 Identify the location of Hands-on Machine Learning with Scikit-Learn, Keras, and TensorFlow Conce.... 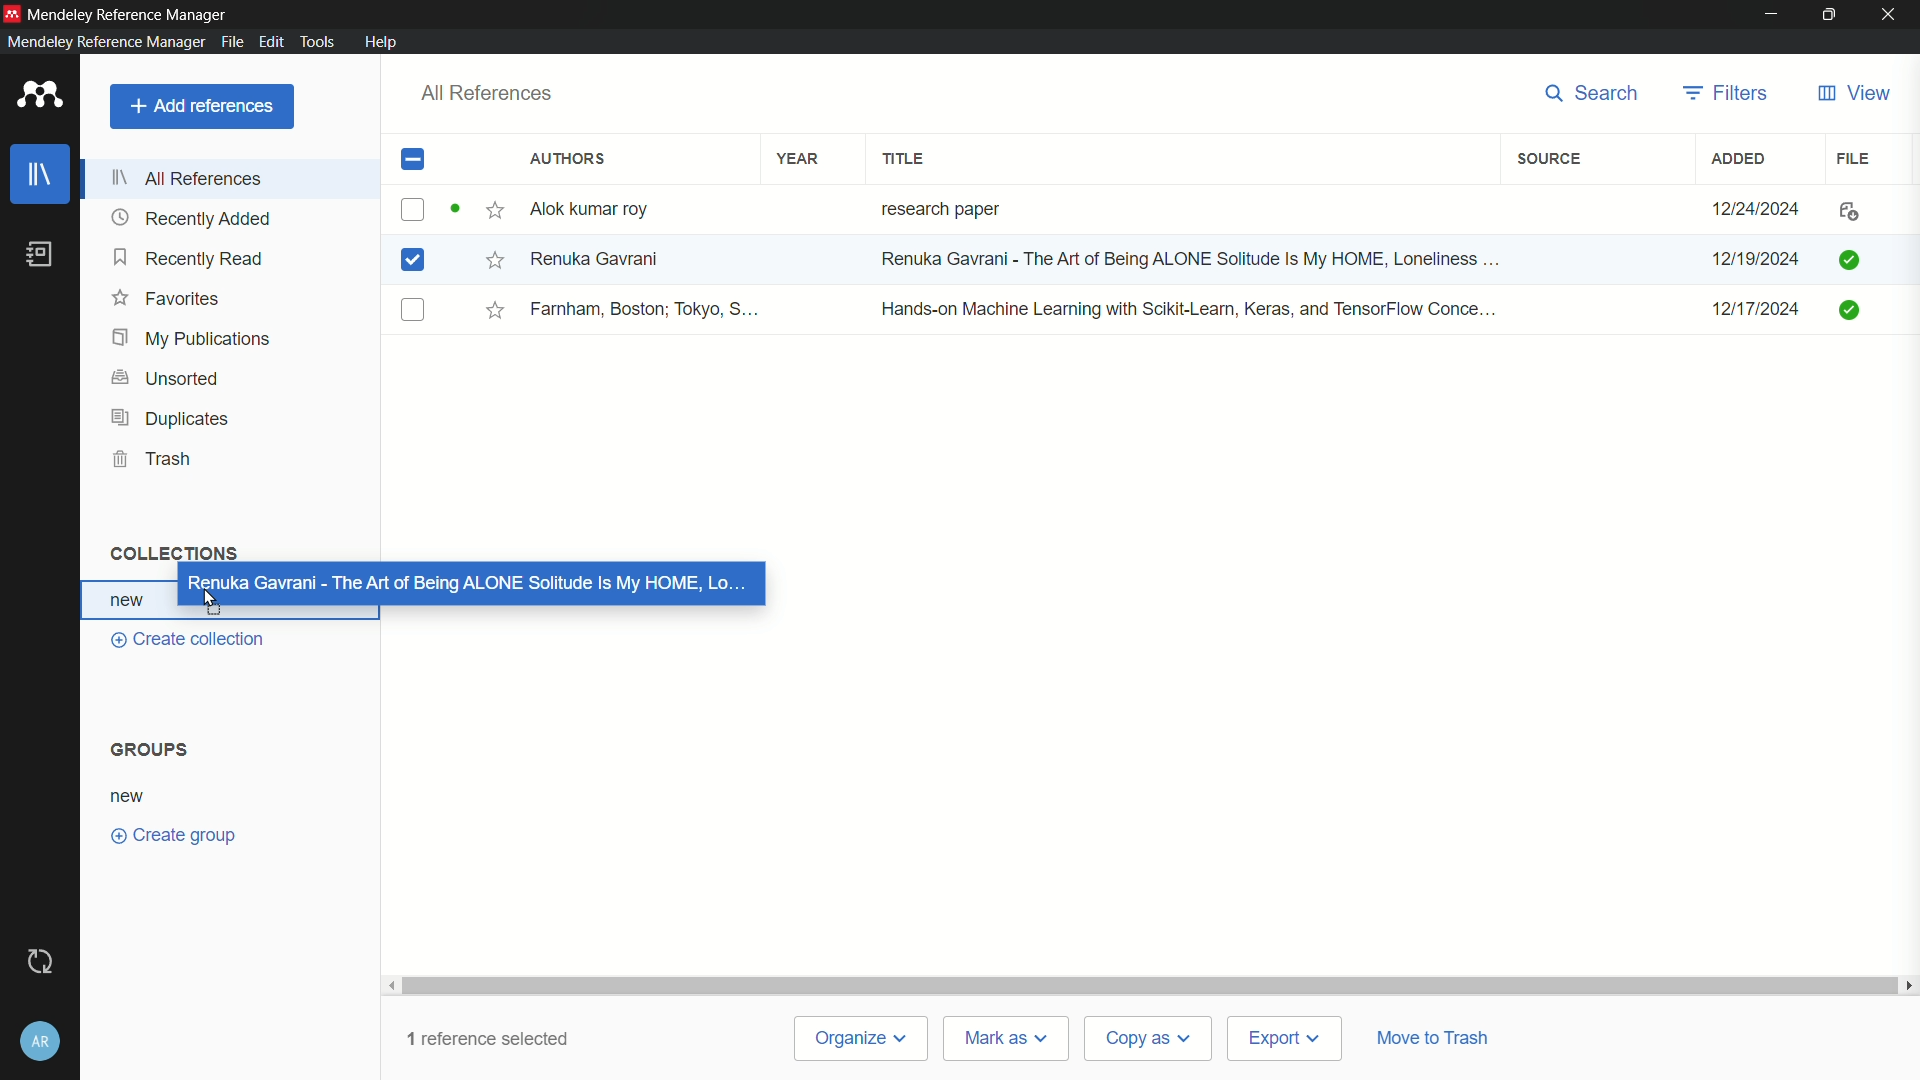
(1193, 309).